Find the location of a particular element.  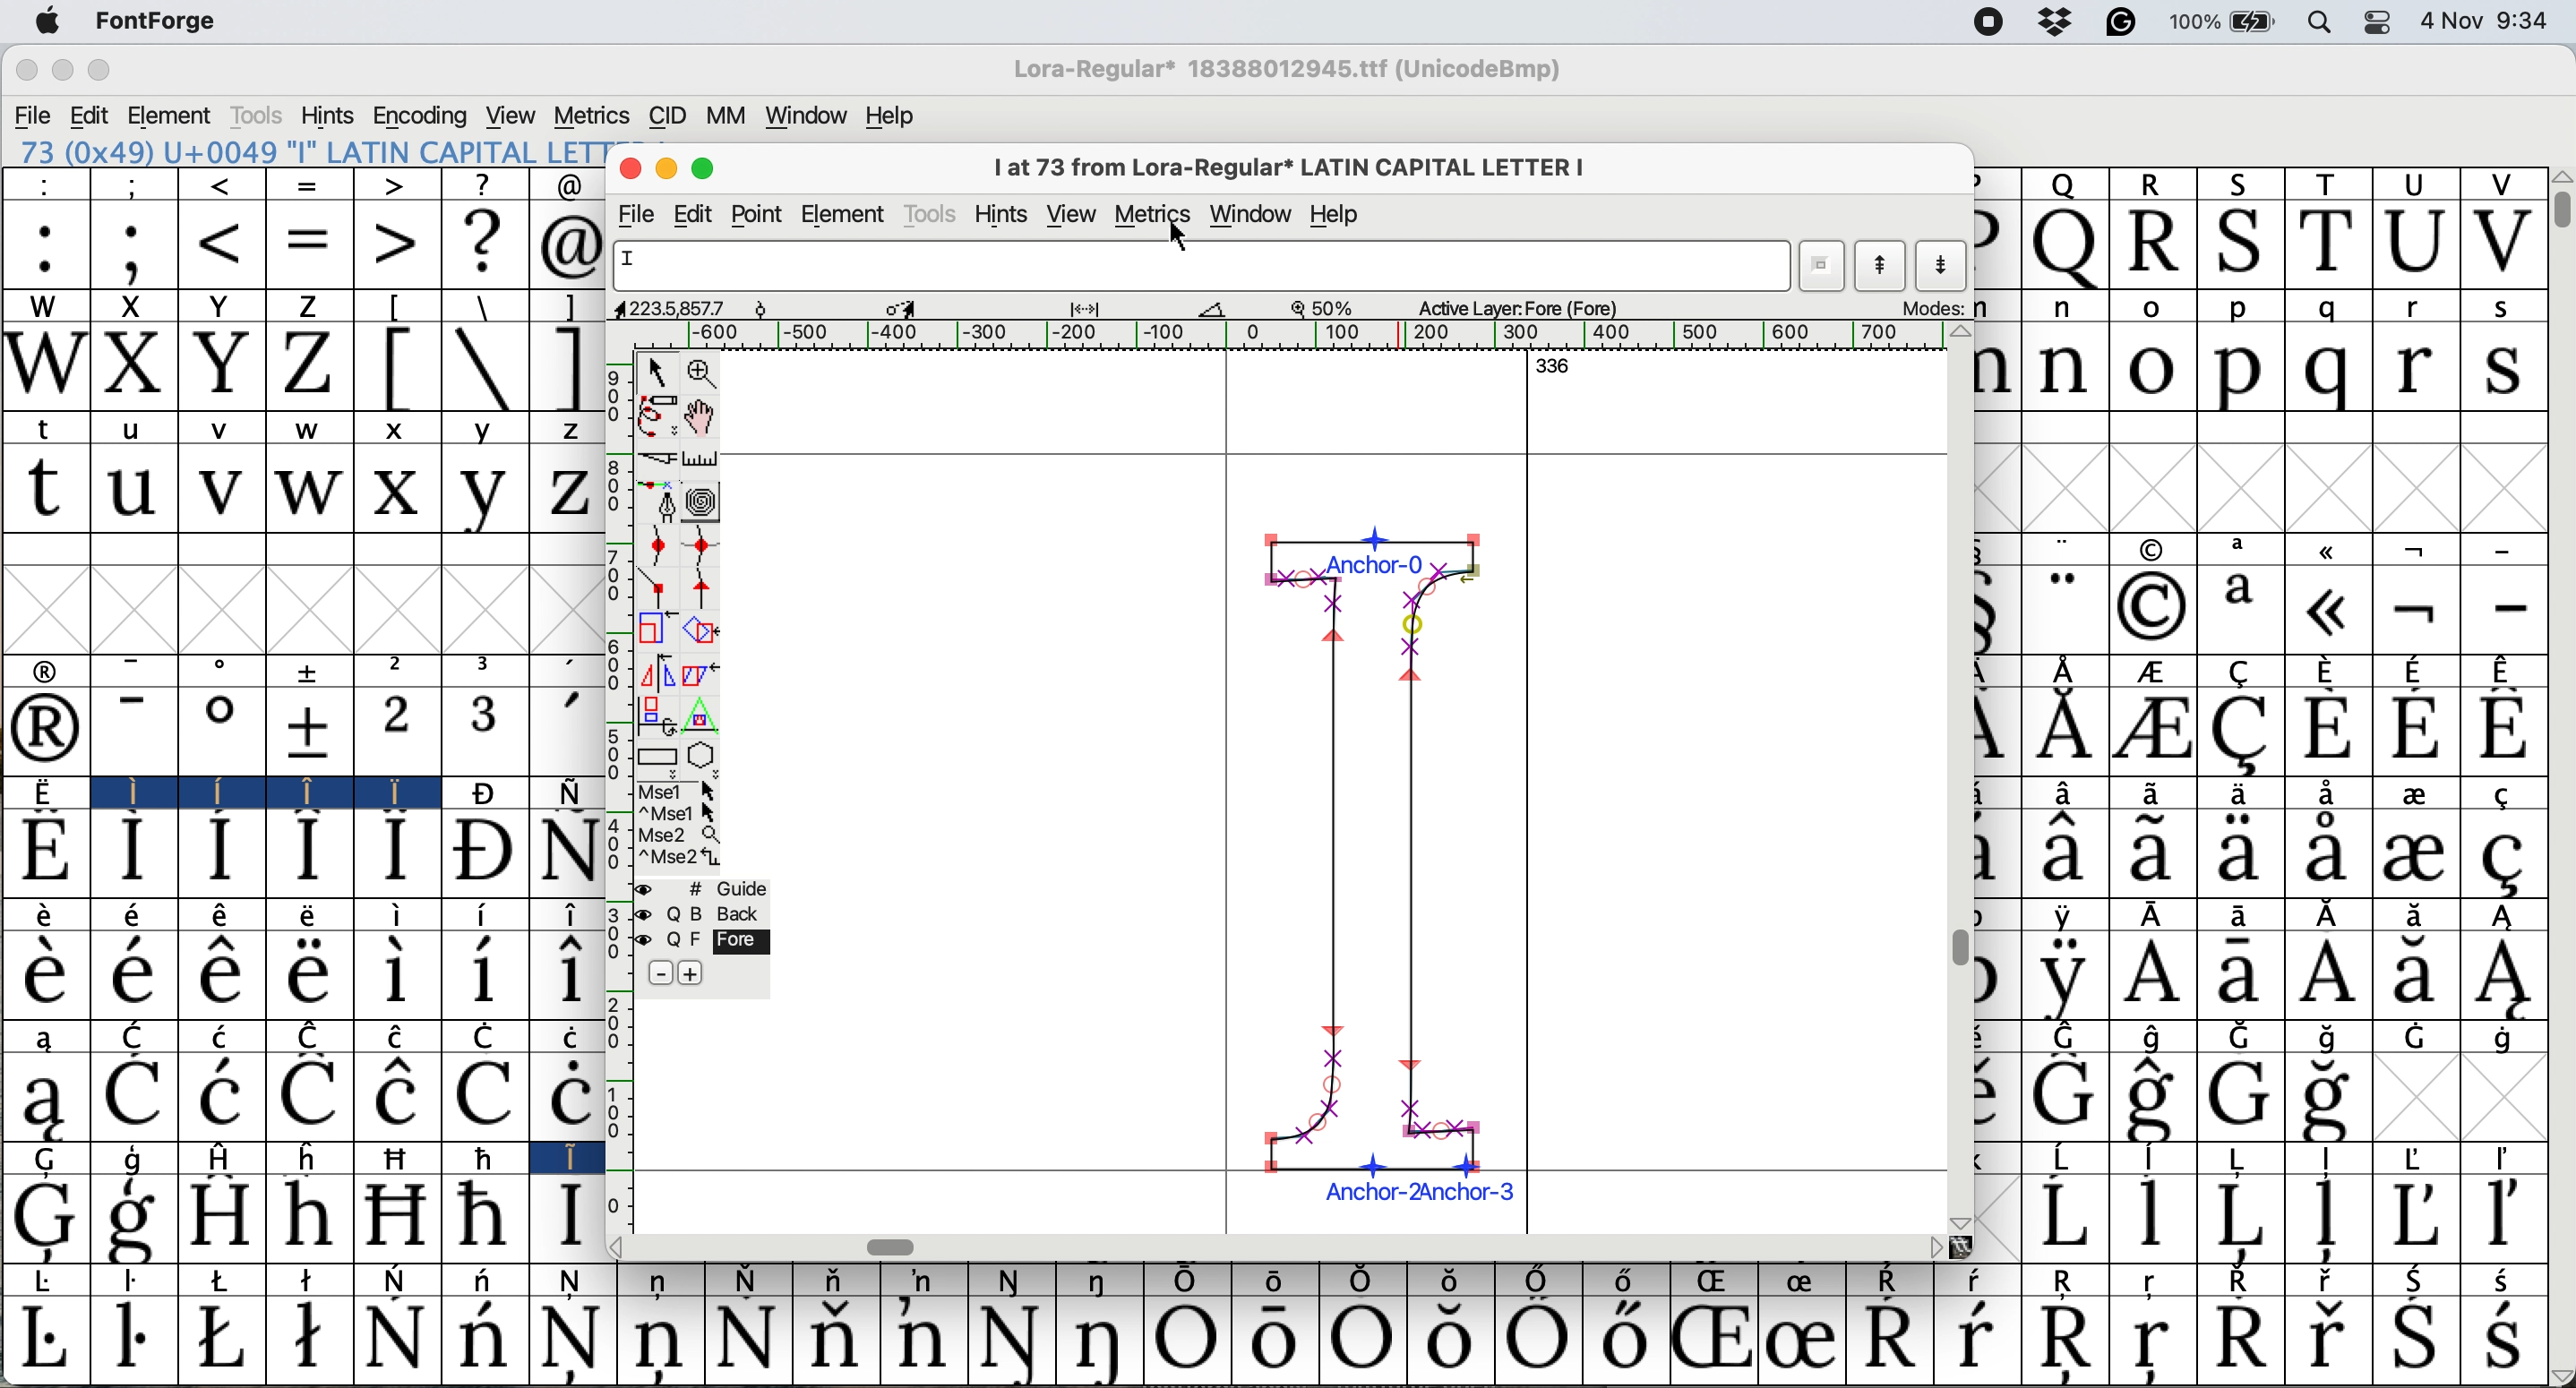

: is located at coordinates (43, 185).